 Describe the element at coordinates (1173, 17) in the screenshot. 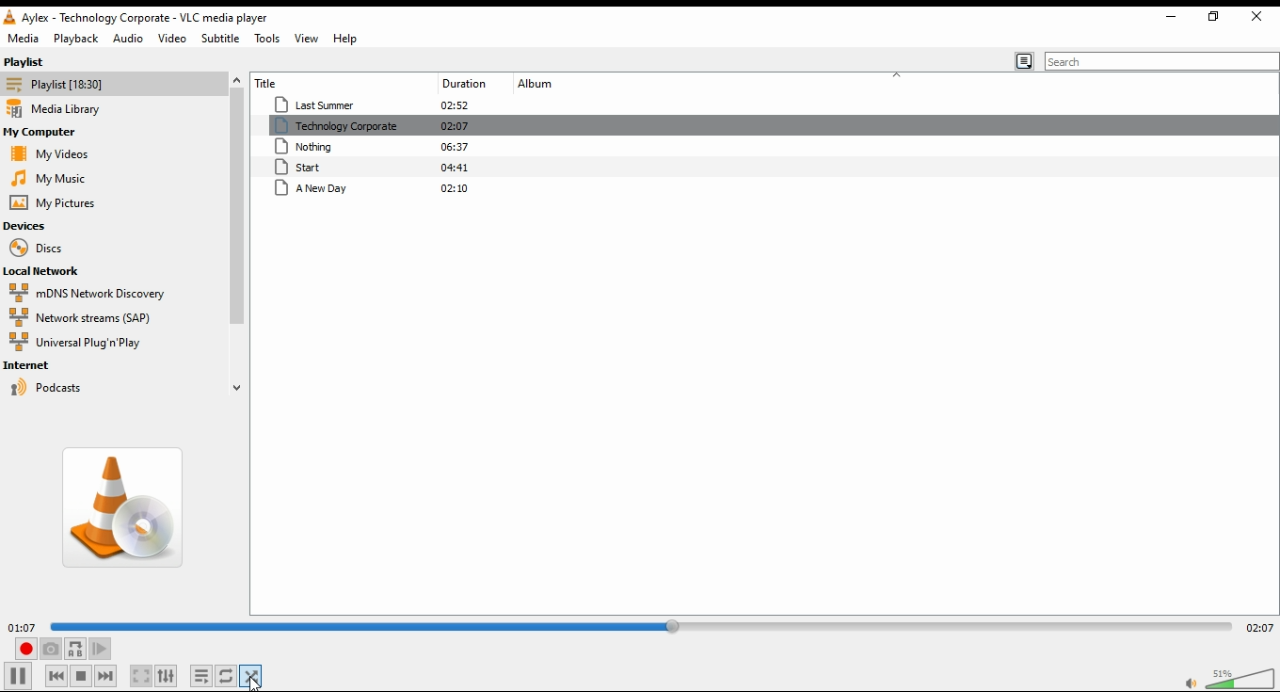

I see `restore` at that location.